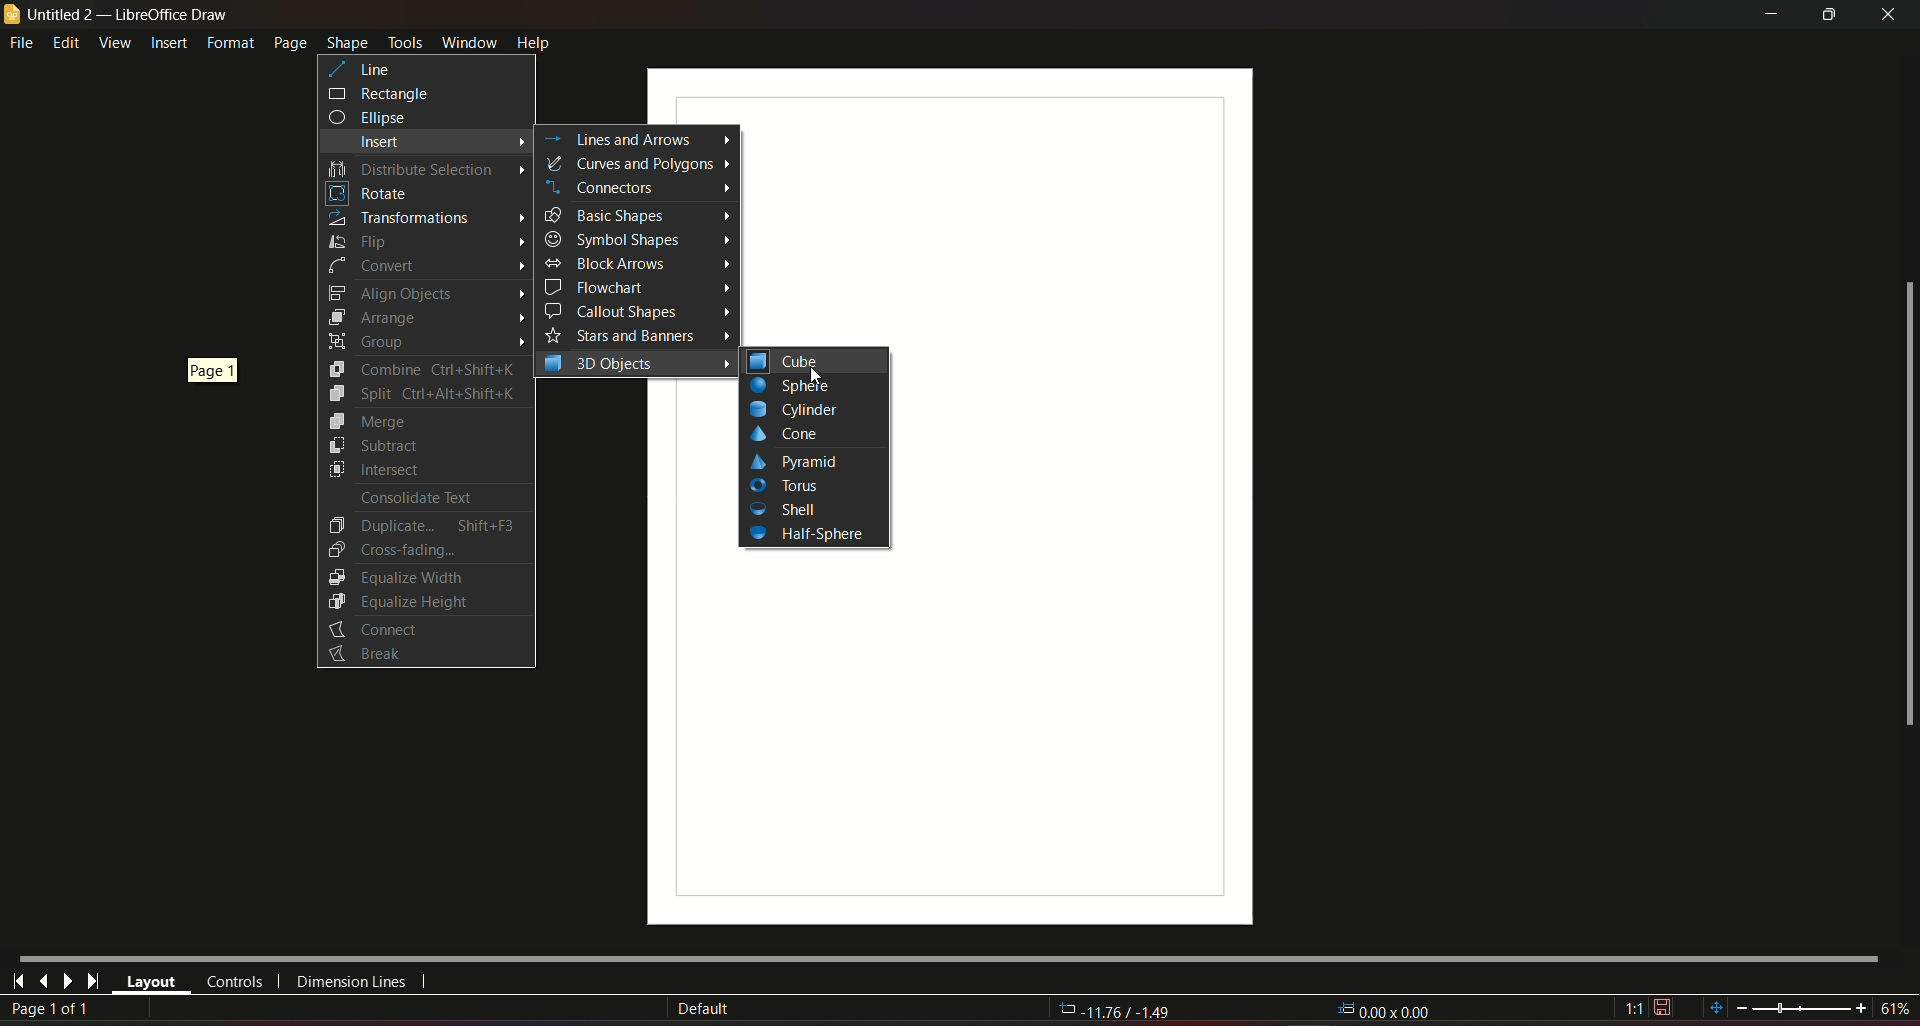  What do you see at coordinates (534, 41) in the screenshot?
I see `help` at bounding box center [534, 41].